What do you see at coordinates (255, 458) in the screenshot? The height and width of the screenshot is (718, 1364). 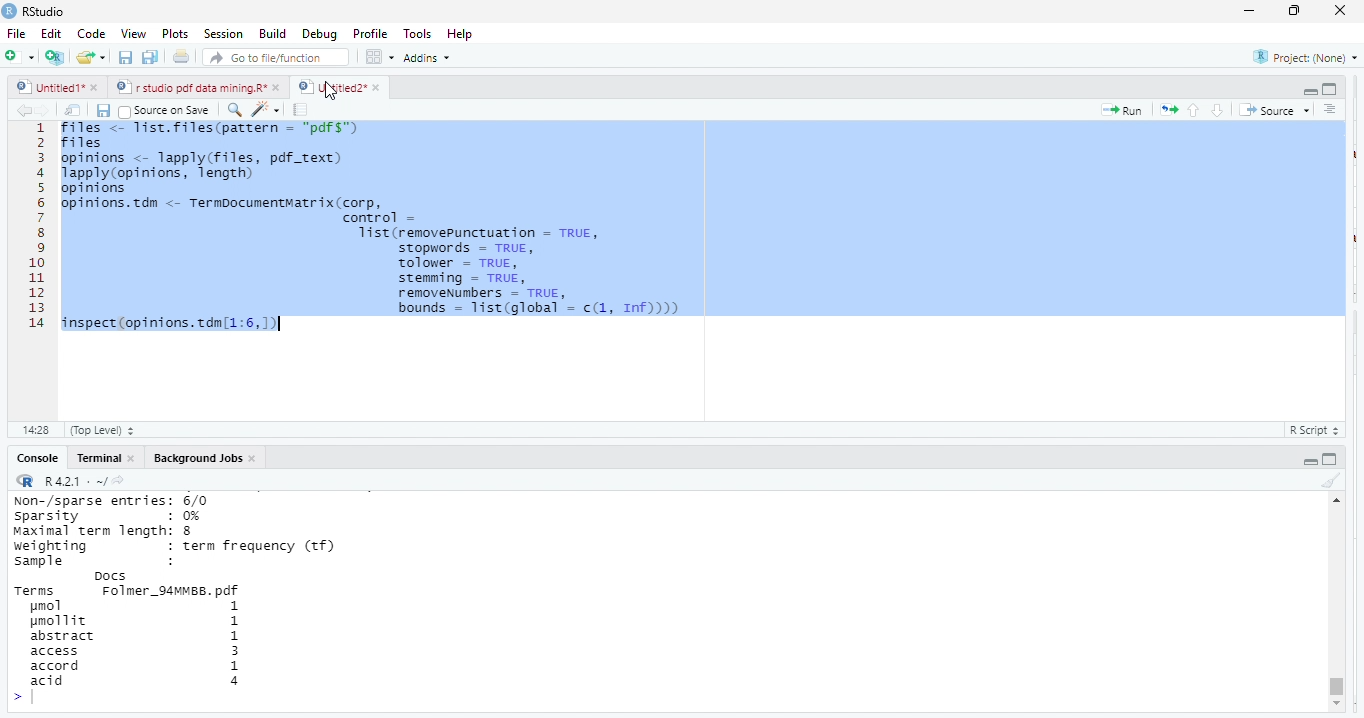 I see `close` at bounding box center [255, 458].